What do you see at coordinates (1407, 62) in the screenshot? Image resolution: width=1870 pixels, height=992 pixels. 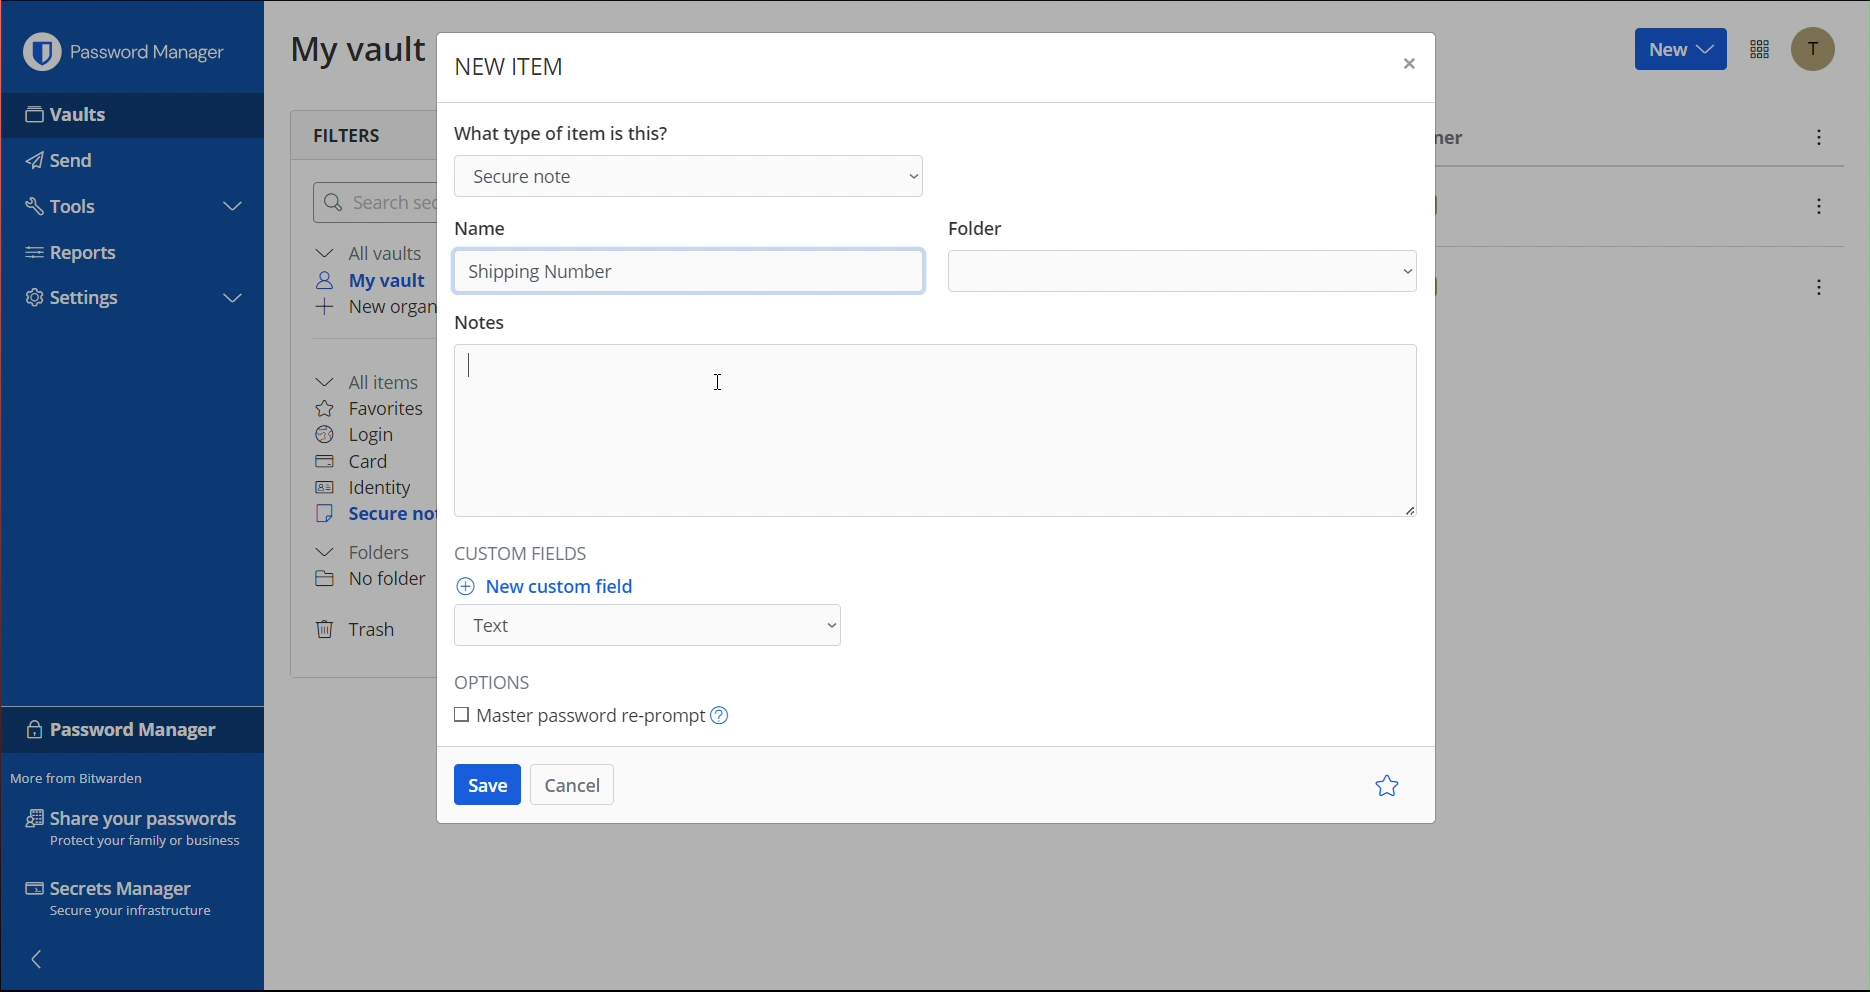 I see `Close` at bounding box center [1407, 62].